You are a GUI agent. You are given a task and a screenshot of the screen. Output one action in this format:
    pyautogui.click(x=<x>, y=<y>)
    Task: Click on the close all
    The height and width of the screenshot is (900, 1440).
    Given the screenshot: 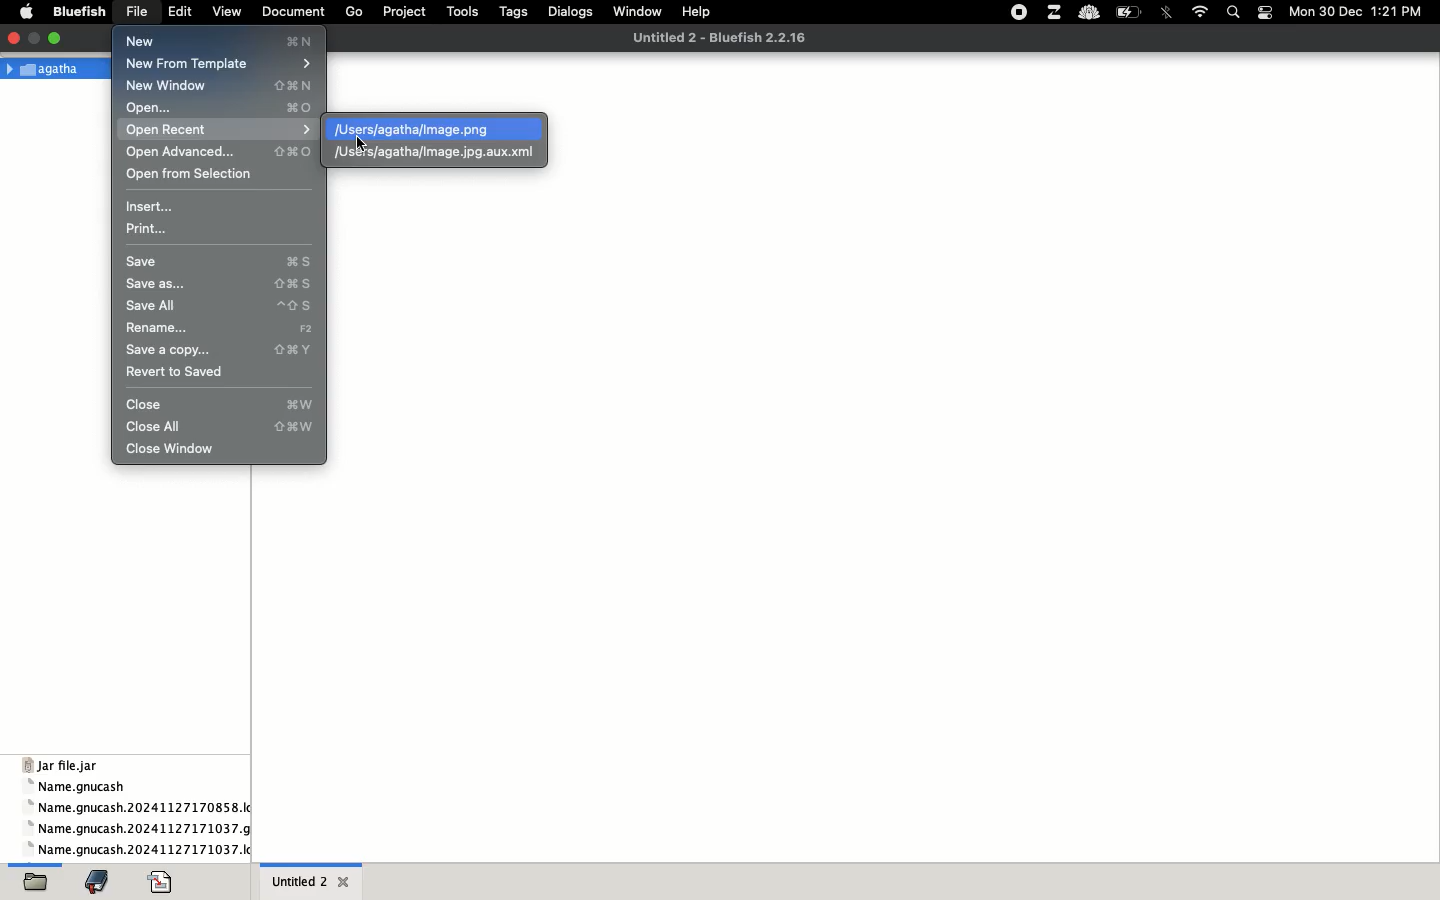 What is the action you would take?
    pyautogui.click(x=223, y=426)
    